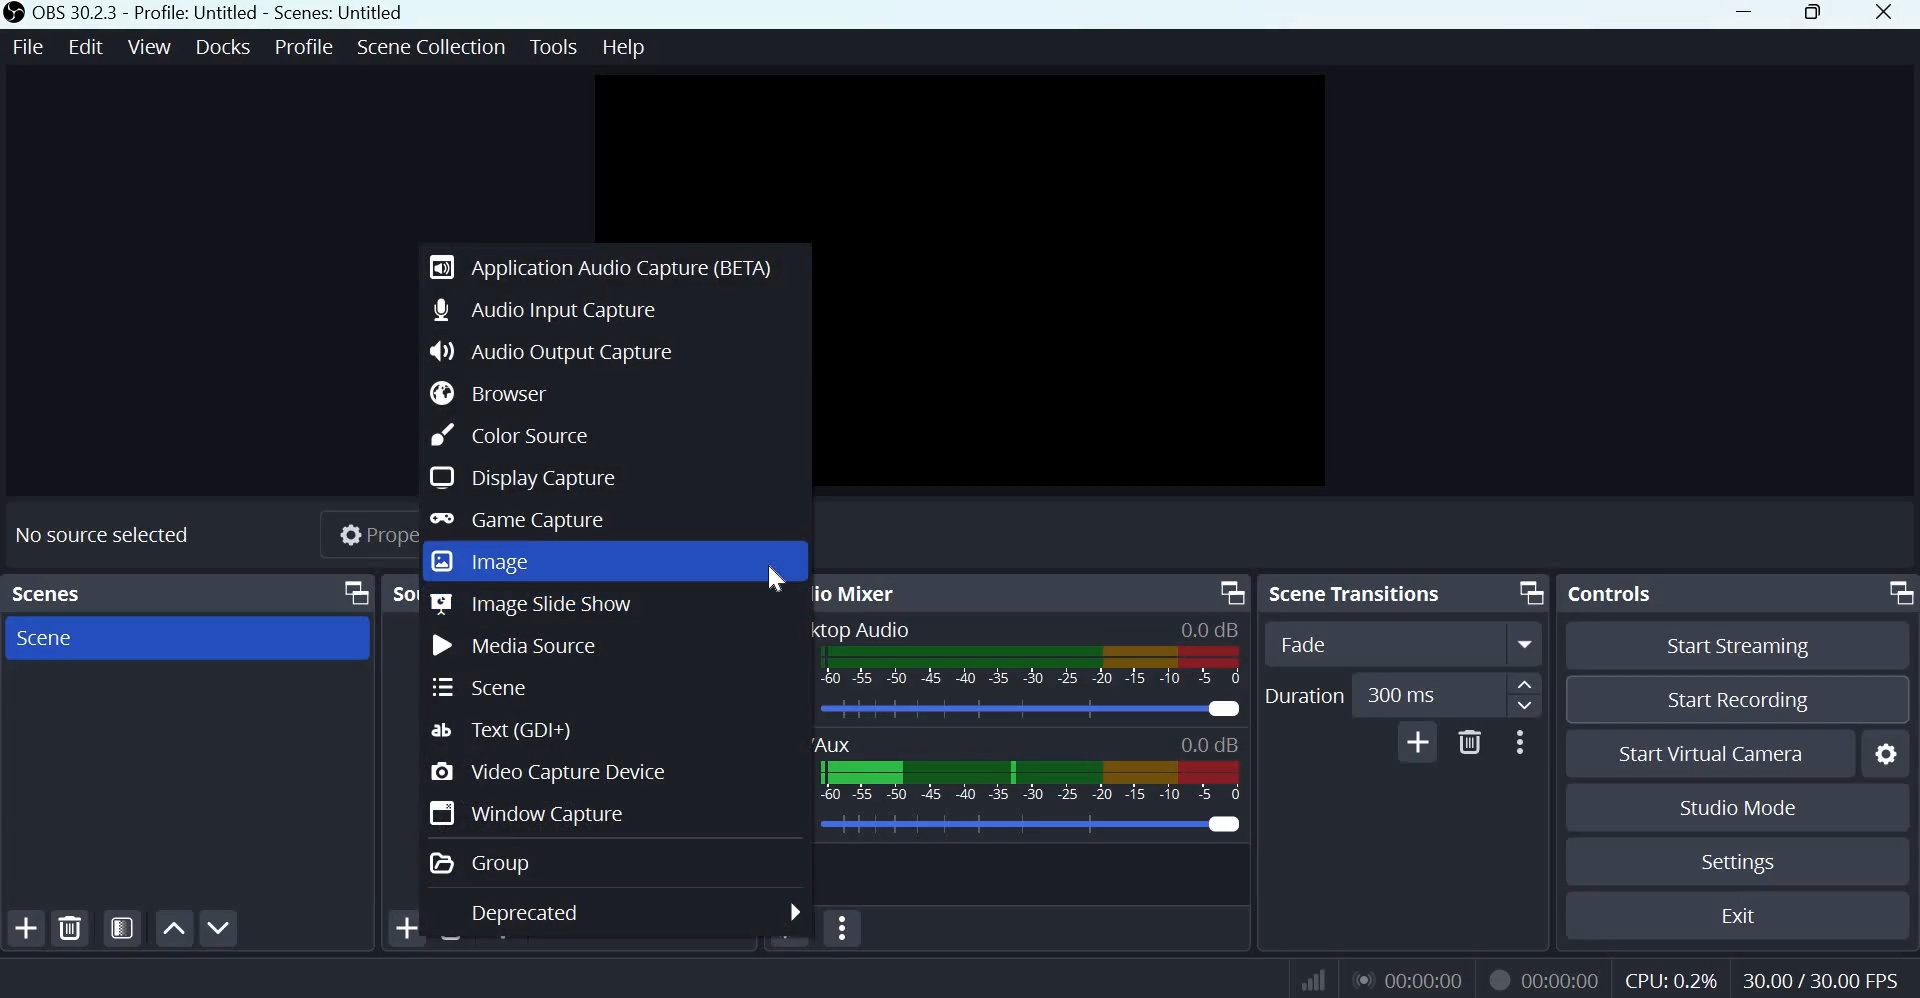 The image size is (1920, 998). Describe the element at coordinates (1896, 594) in the screenshot. I see `Dock Options icon` at that location.